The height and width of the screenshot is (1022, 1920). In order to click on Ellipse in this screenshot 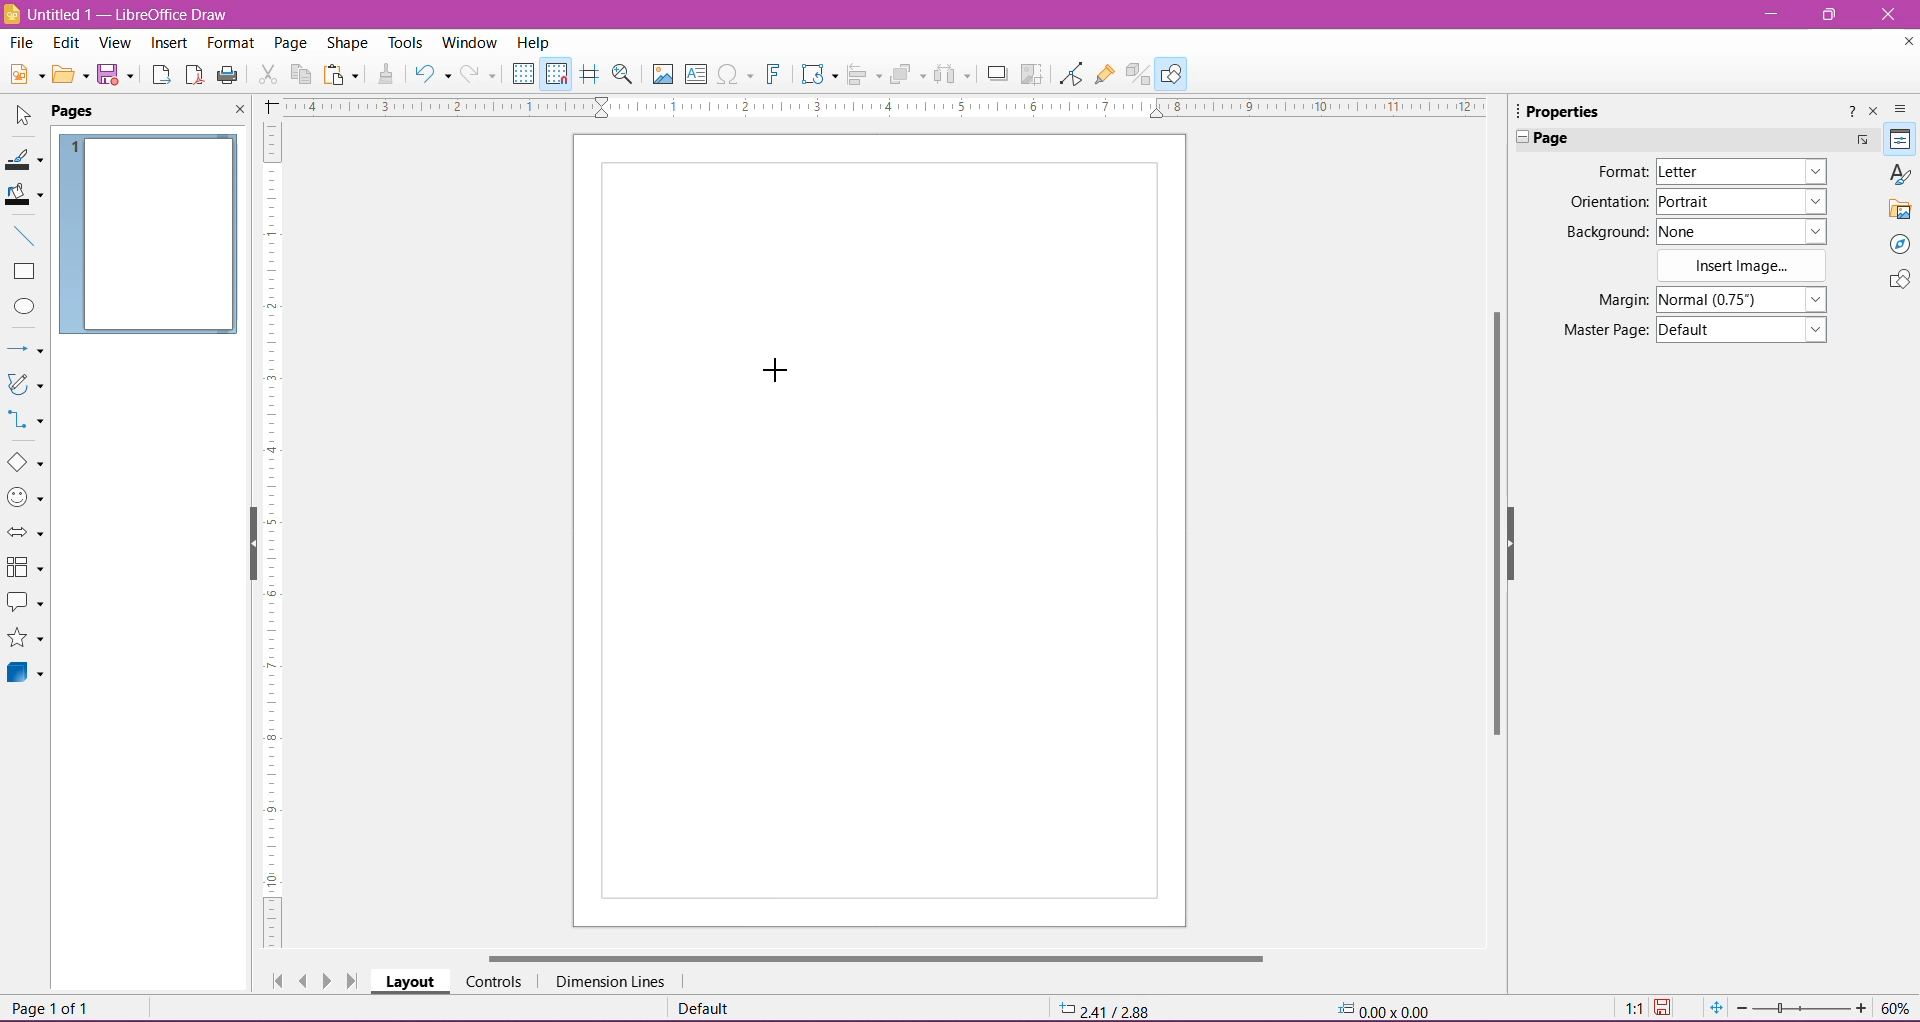, I will do `click(23, 307)`.